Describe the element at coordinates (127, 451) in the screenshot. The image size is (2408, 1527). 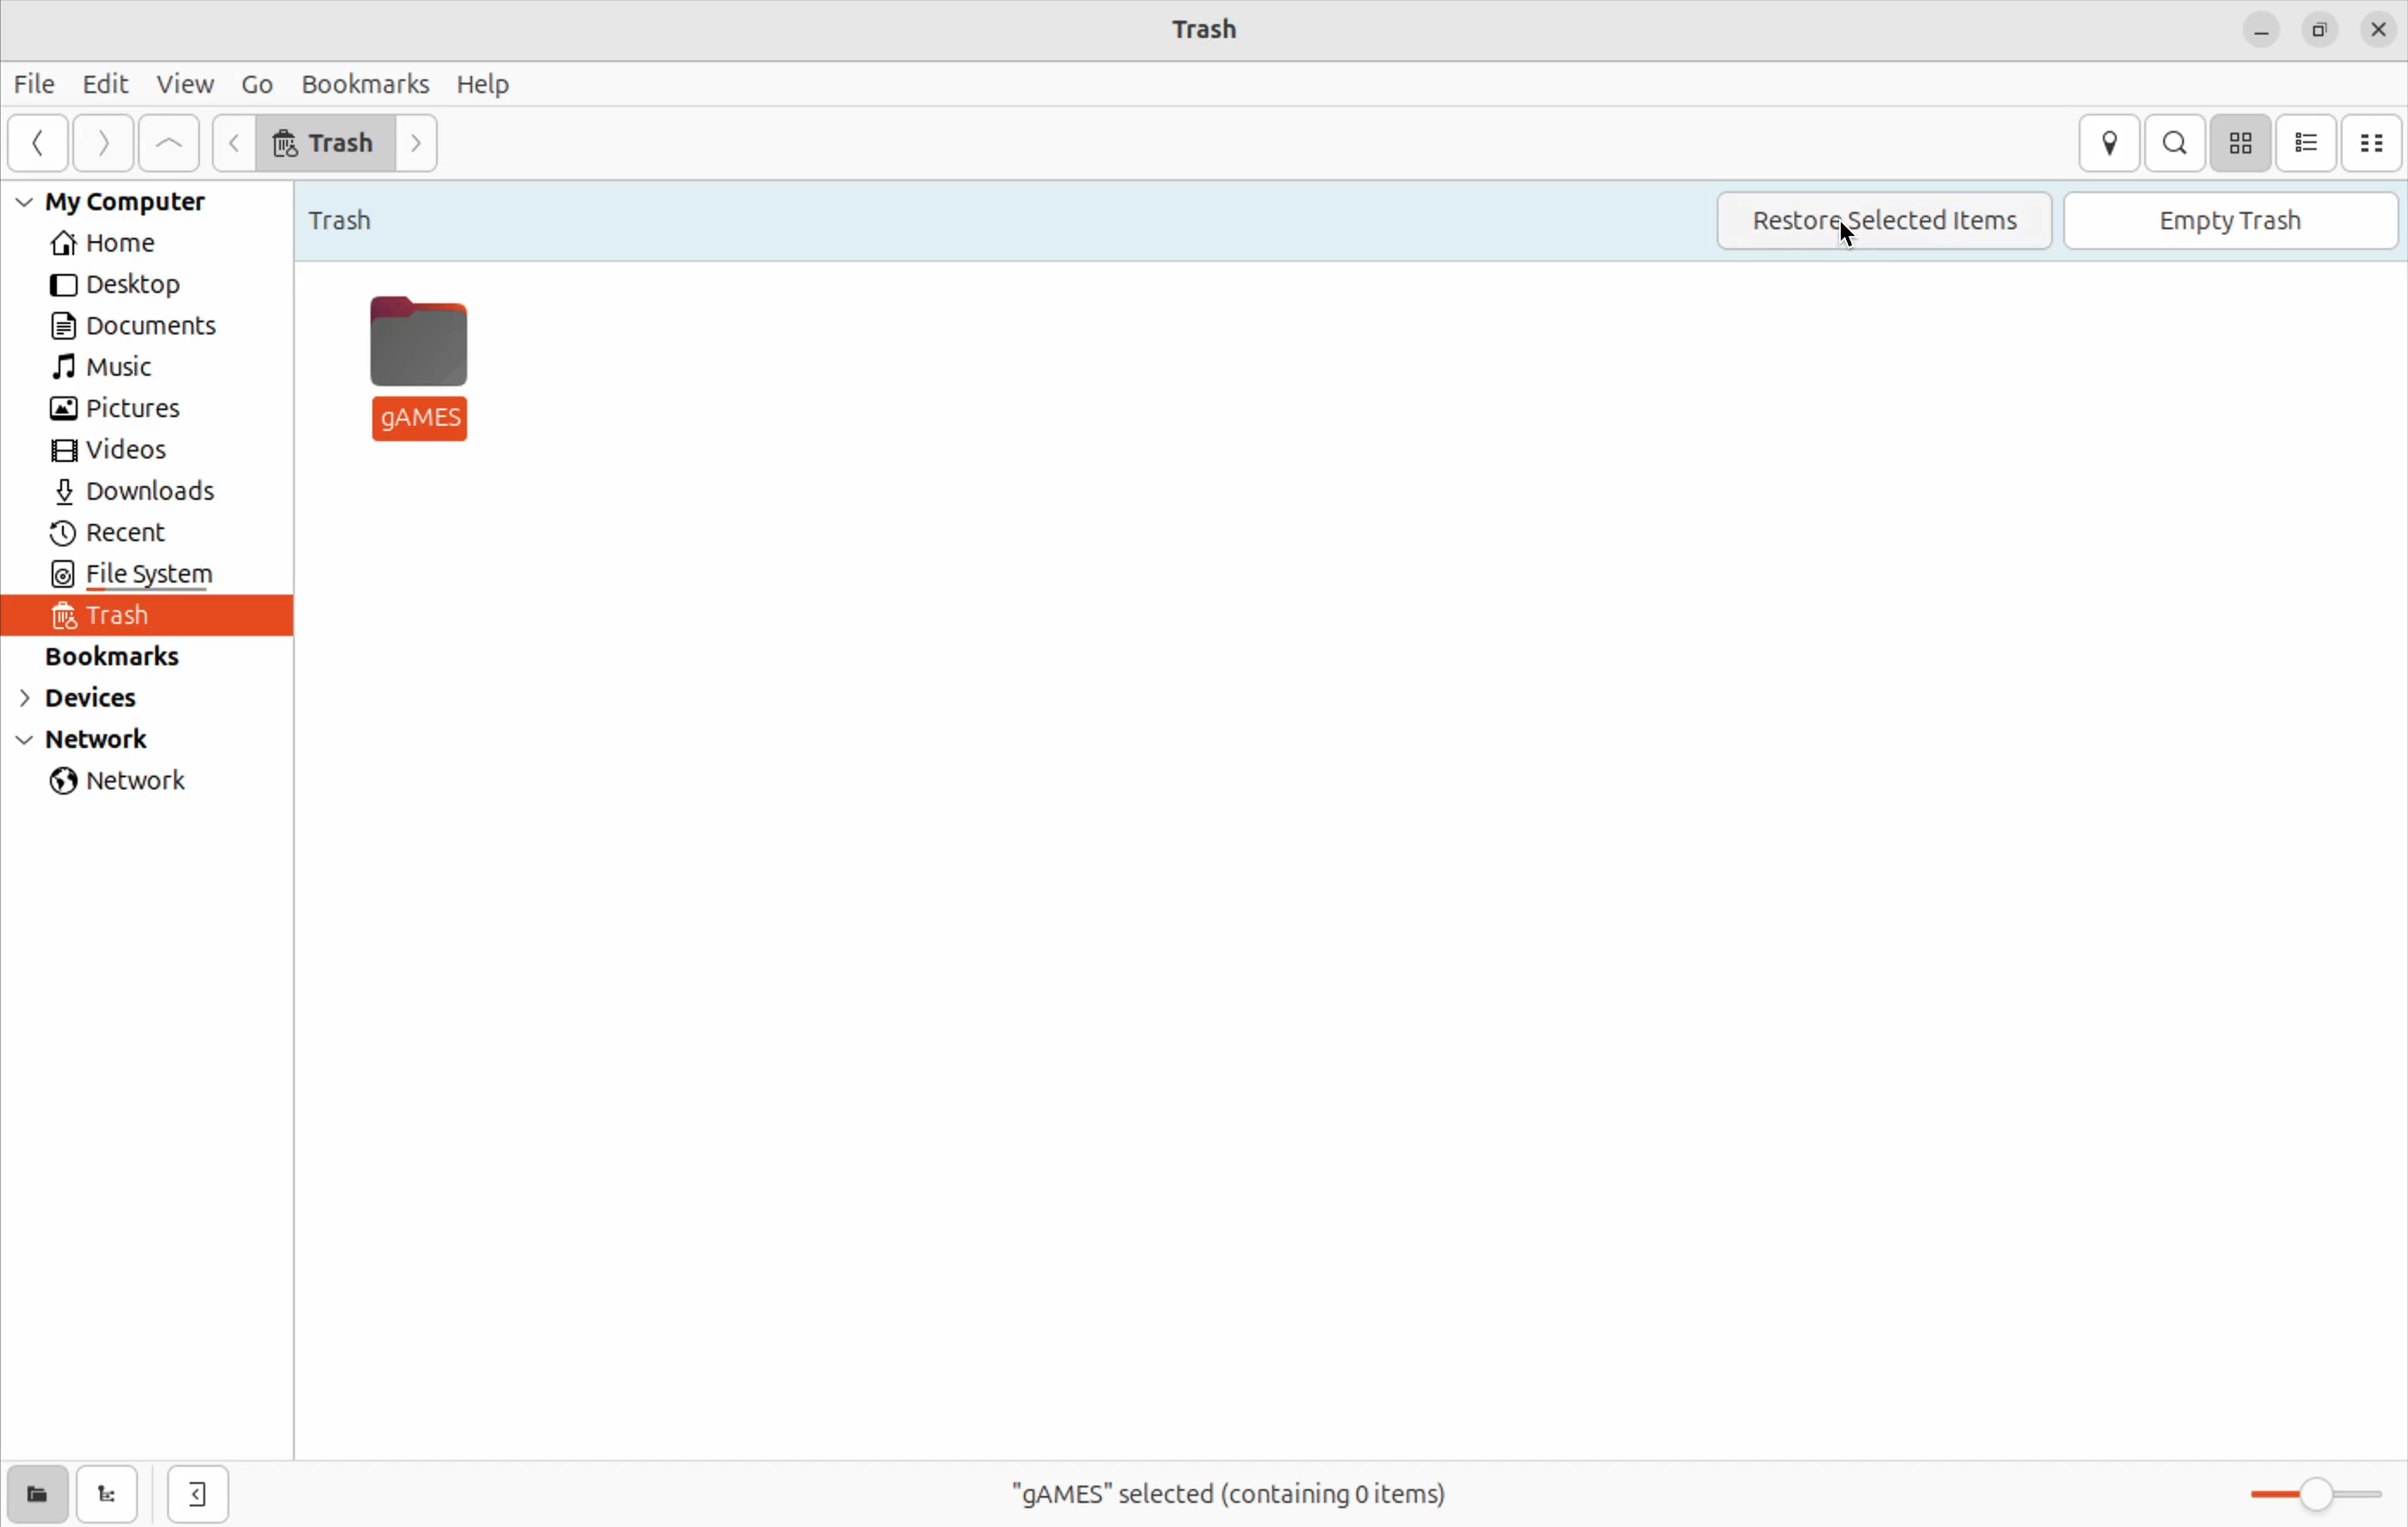
I see `videos` at that location.